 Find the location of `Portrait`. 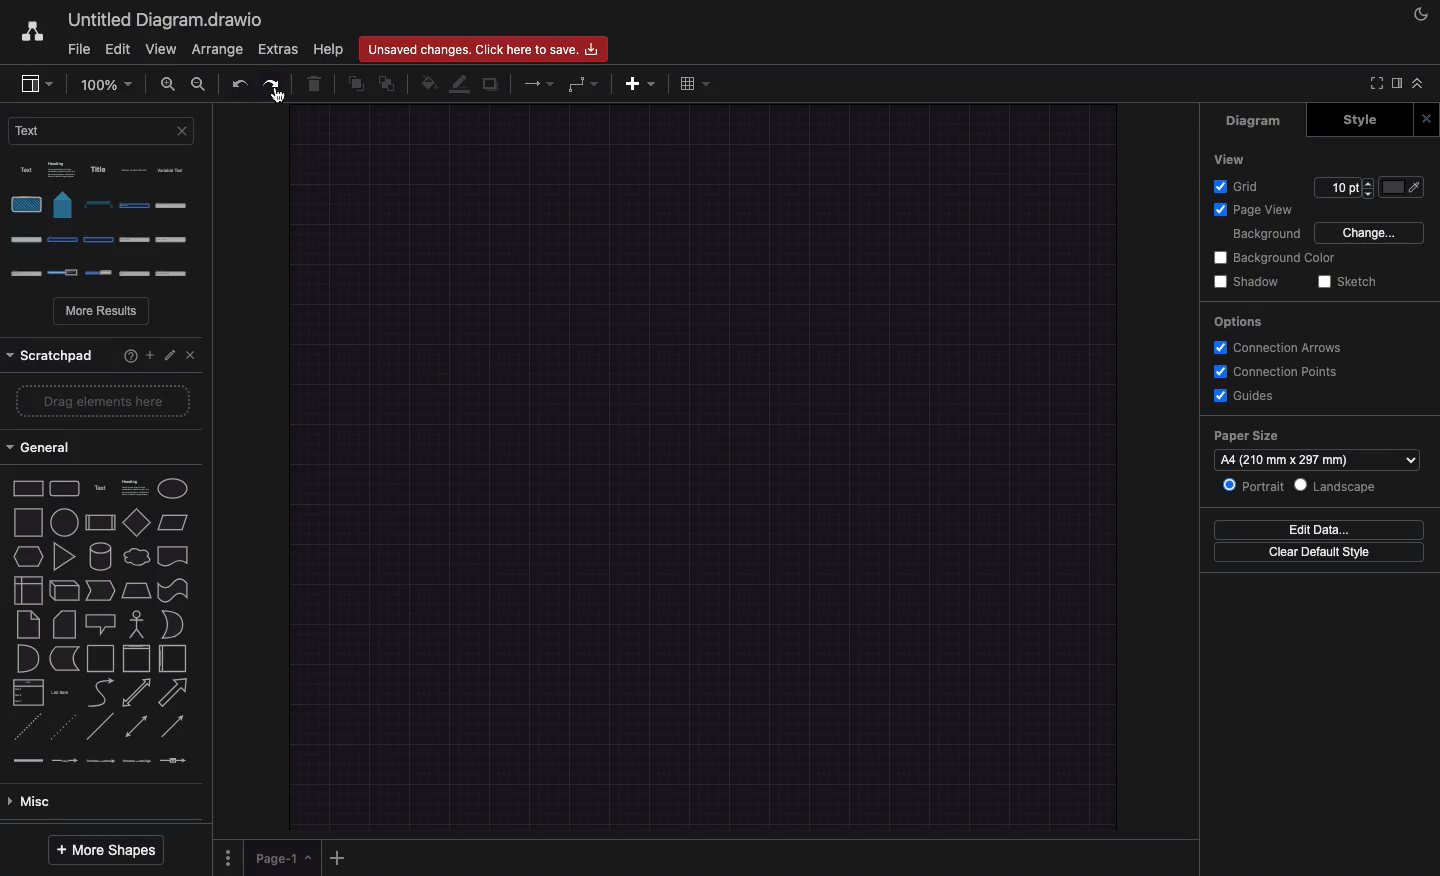

Portrait is located at coordinates (1252, 484).